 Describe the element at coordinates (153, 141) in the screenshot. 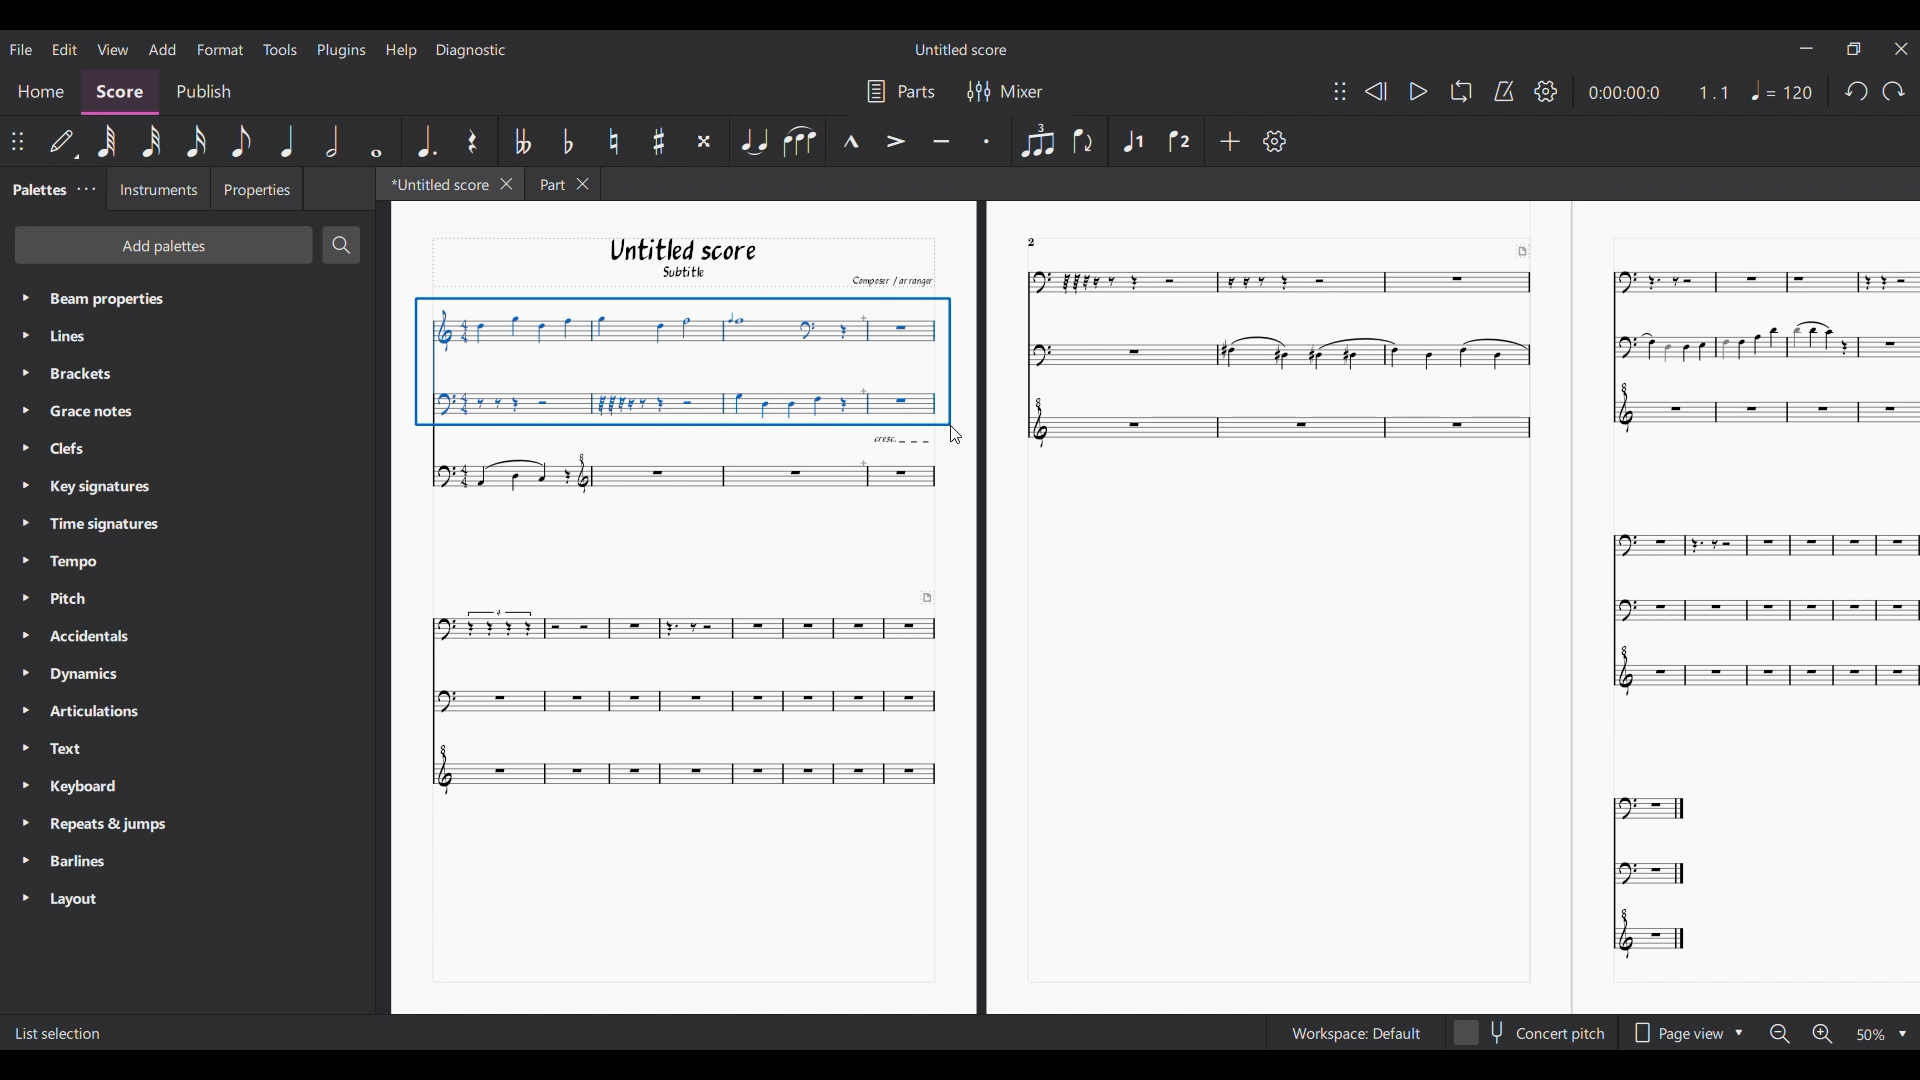

I see `32nd note` at that location.